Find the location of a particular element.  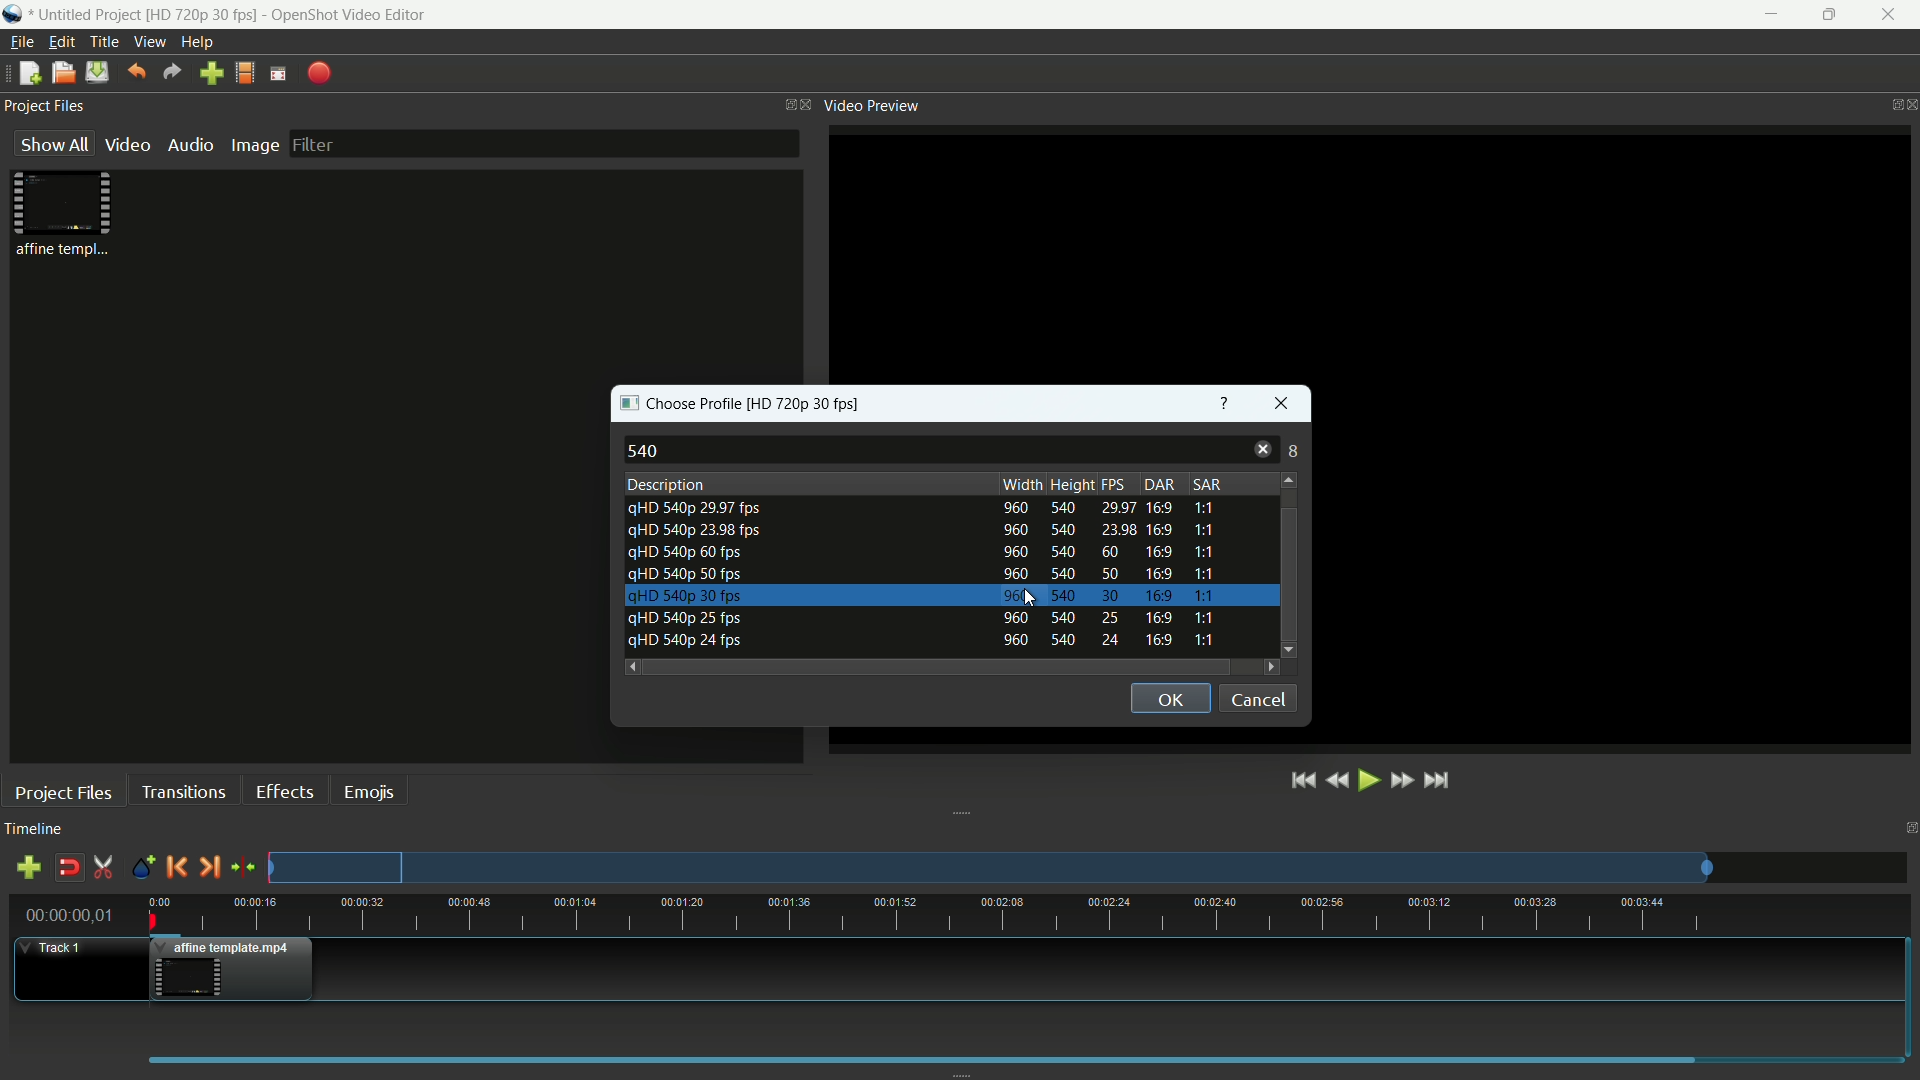

project files is located at coordinates (62, 794).